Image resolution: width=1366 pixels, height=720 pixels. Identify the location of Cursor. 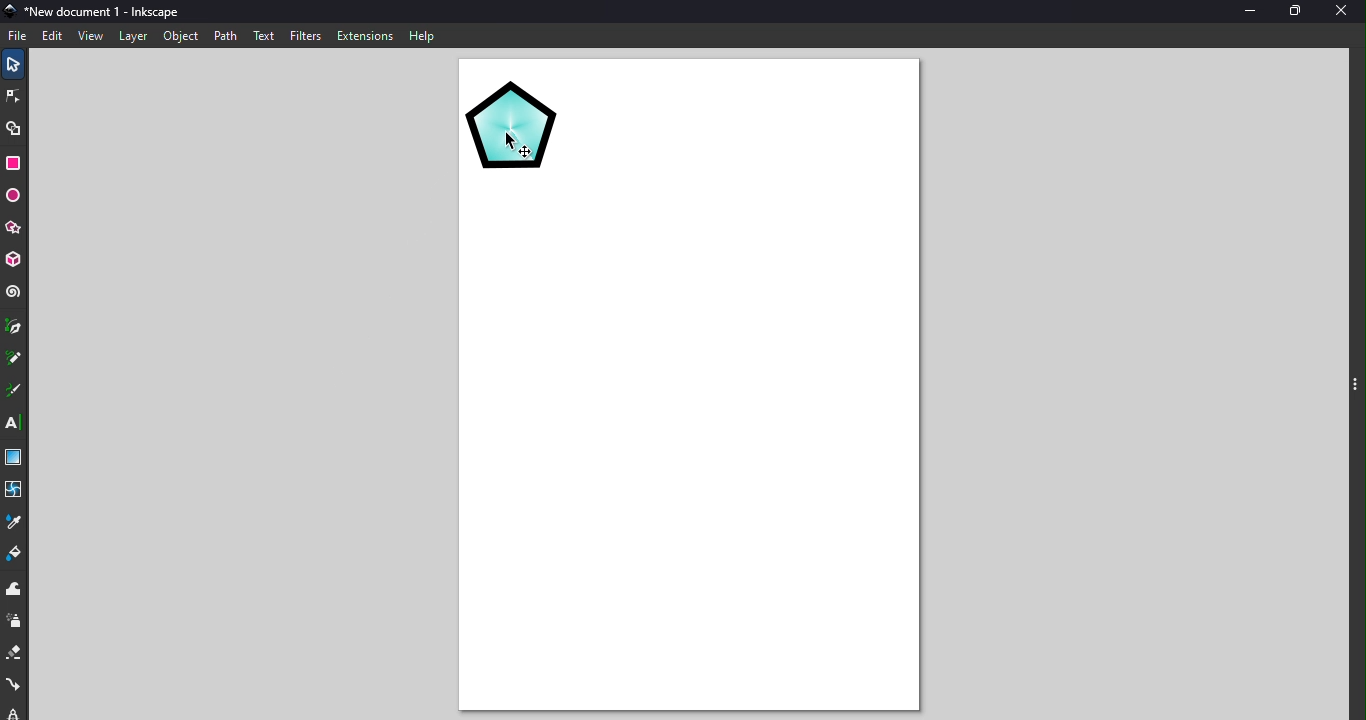
(518, 144).